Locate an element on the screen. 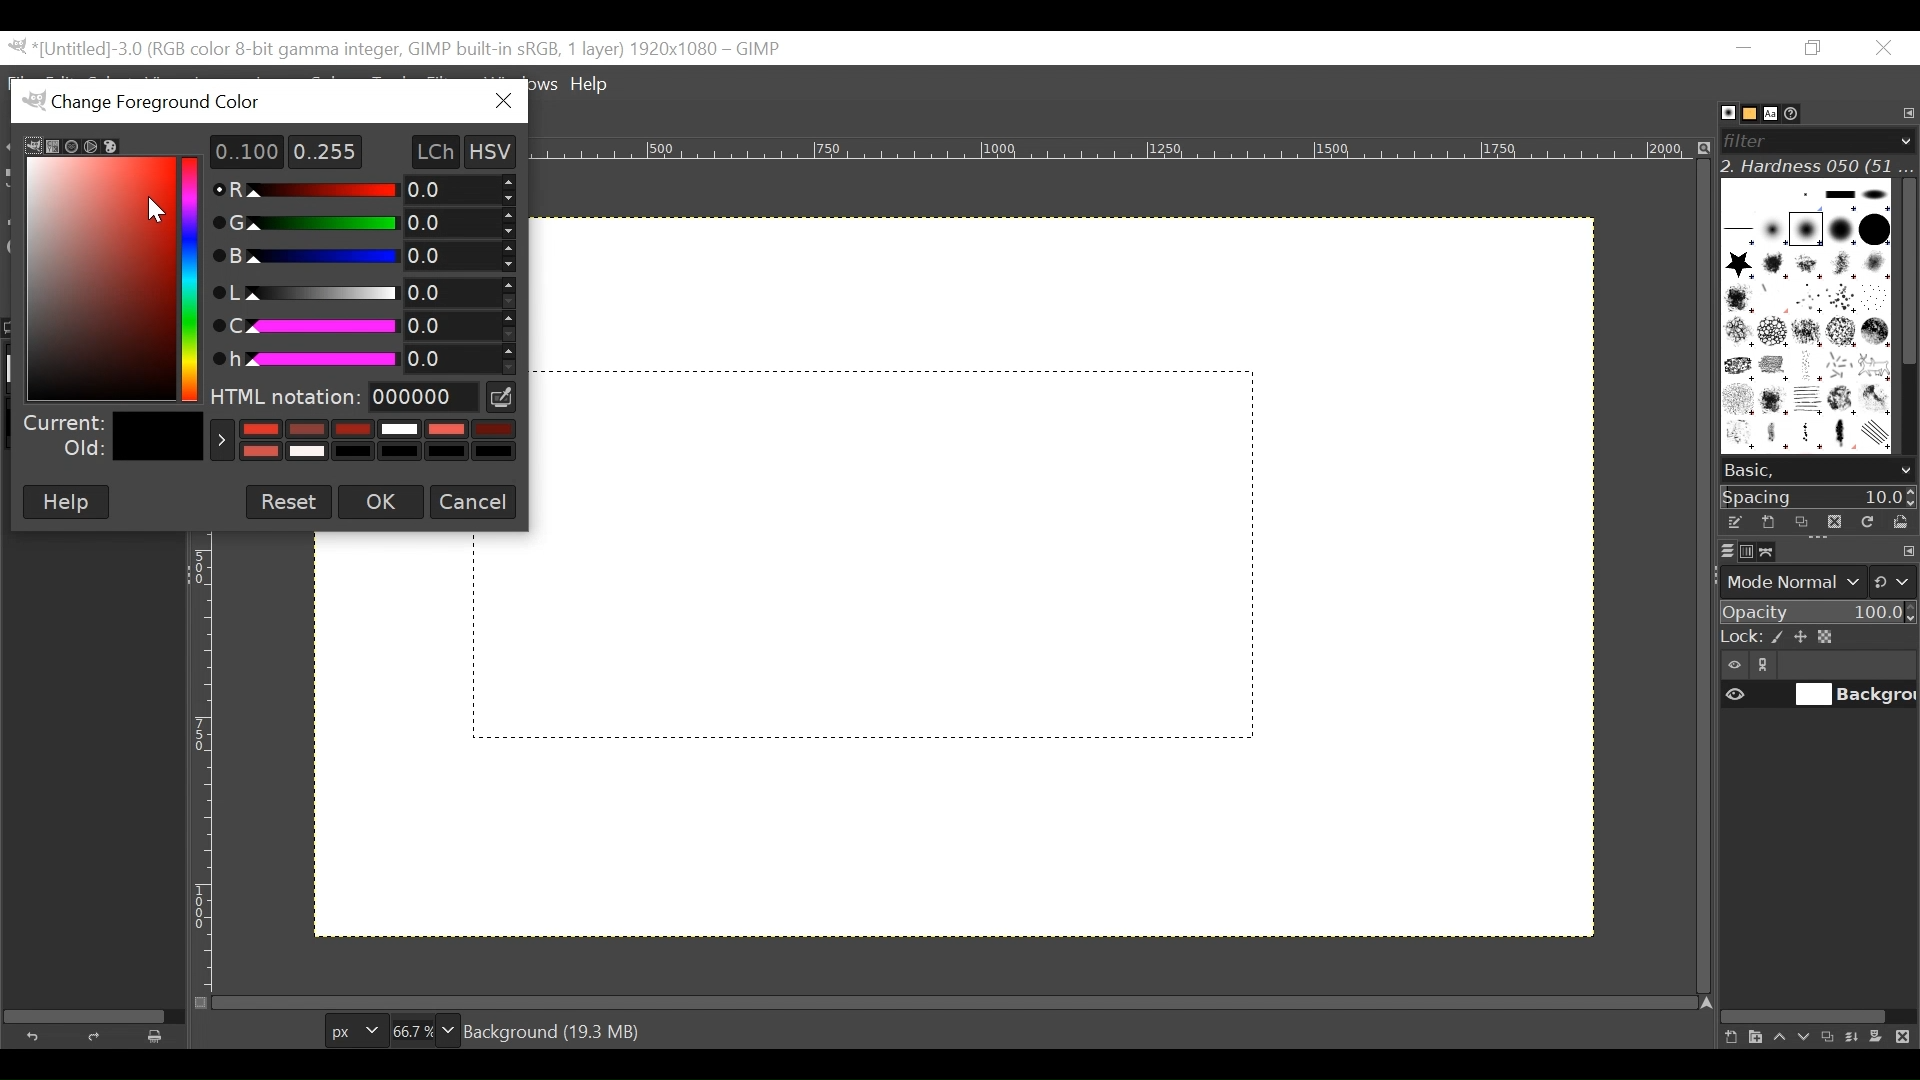 The image size is (1920, 1080). Chroma is located at coordinates (364, 324).